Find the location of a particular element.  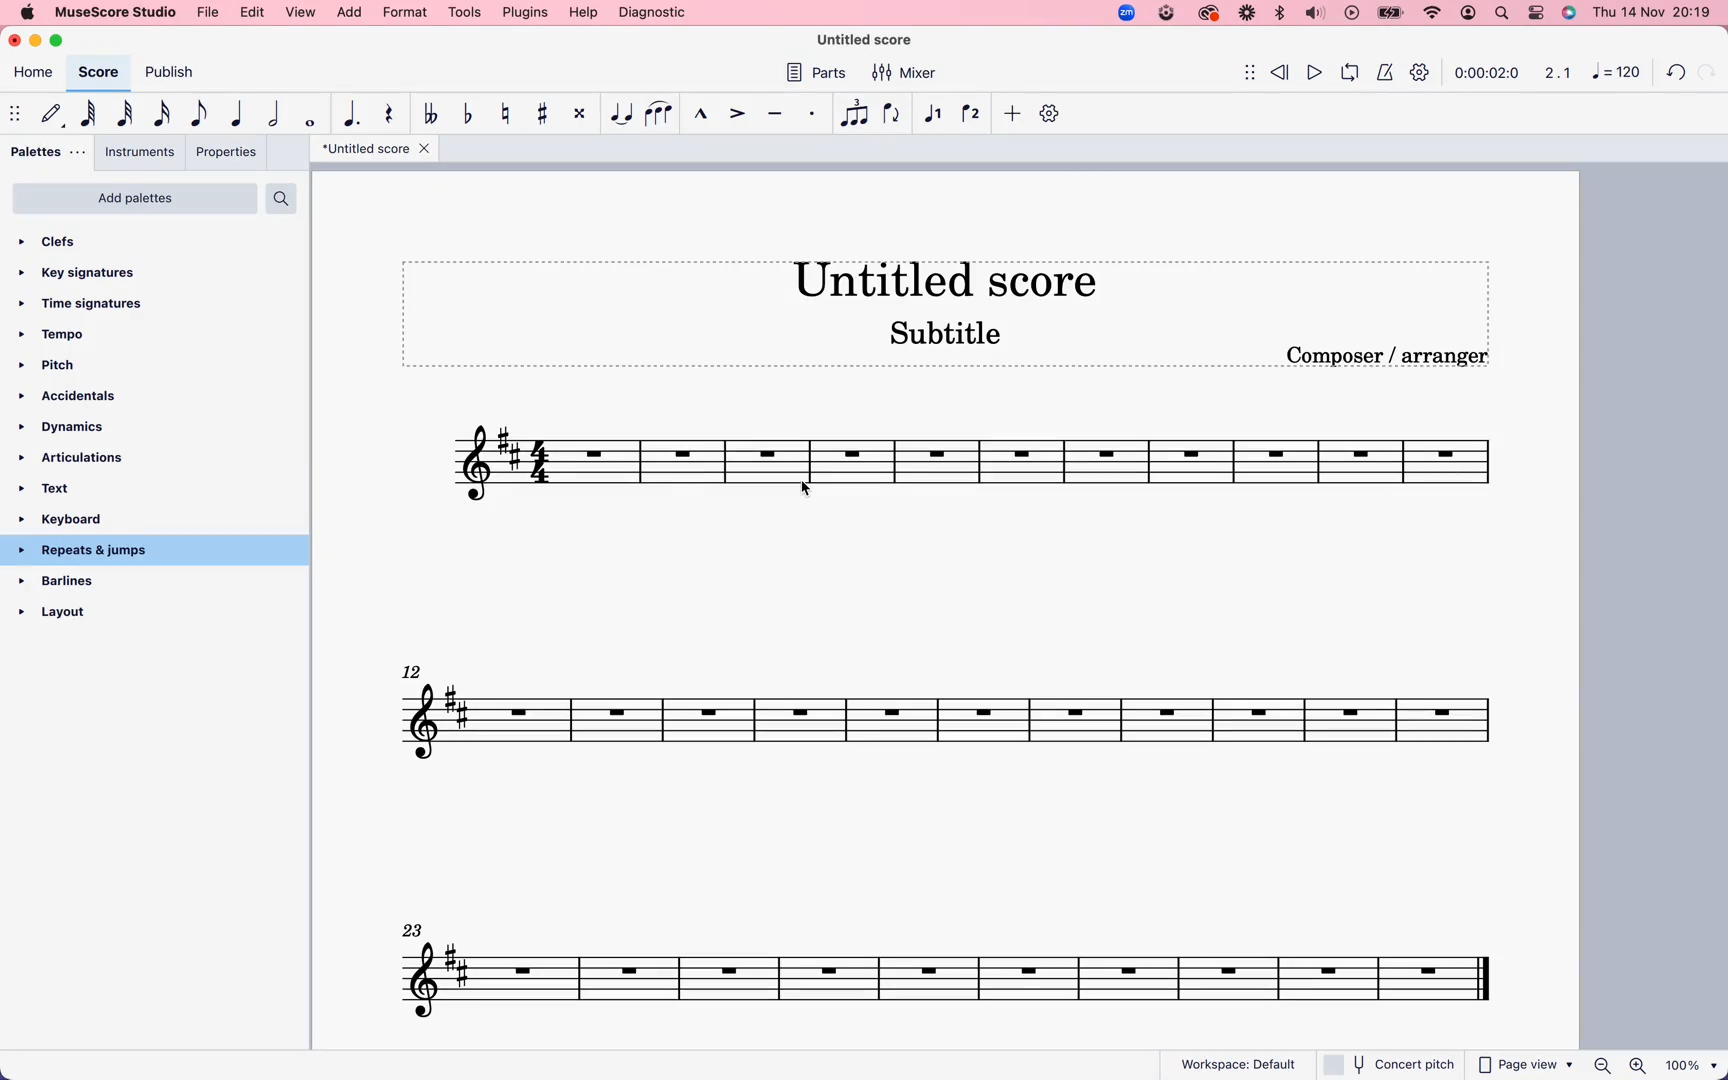

play is located at coordinates (1315, 70).